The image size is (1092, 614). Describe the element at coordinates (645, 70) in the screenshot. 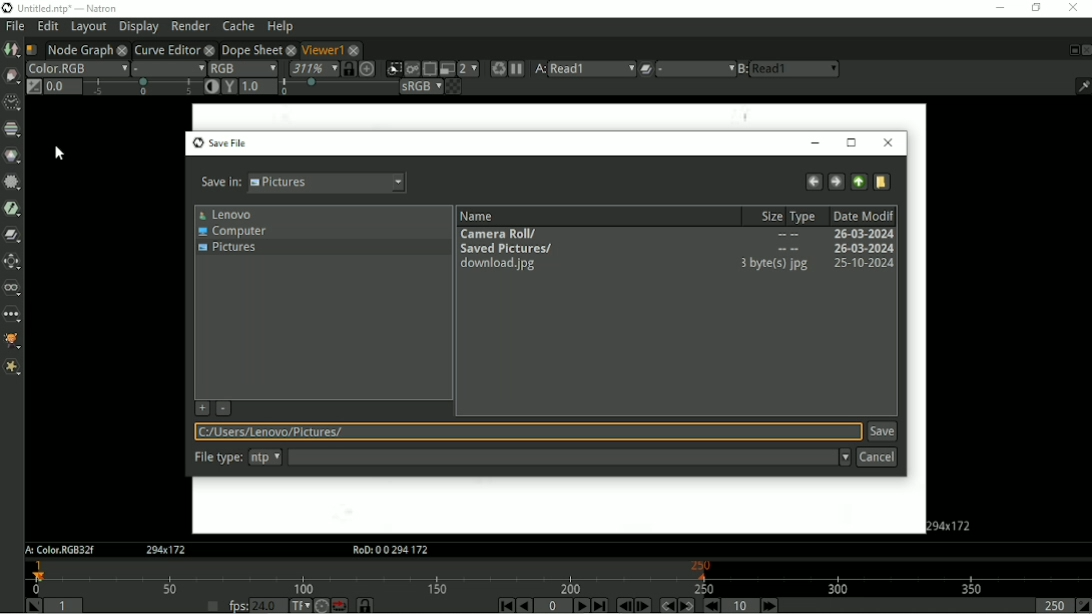

I see `Operation applied between viewer input A and B` at that location.